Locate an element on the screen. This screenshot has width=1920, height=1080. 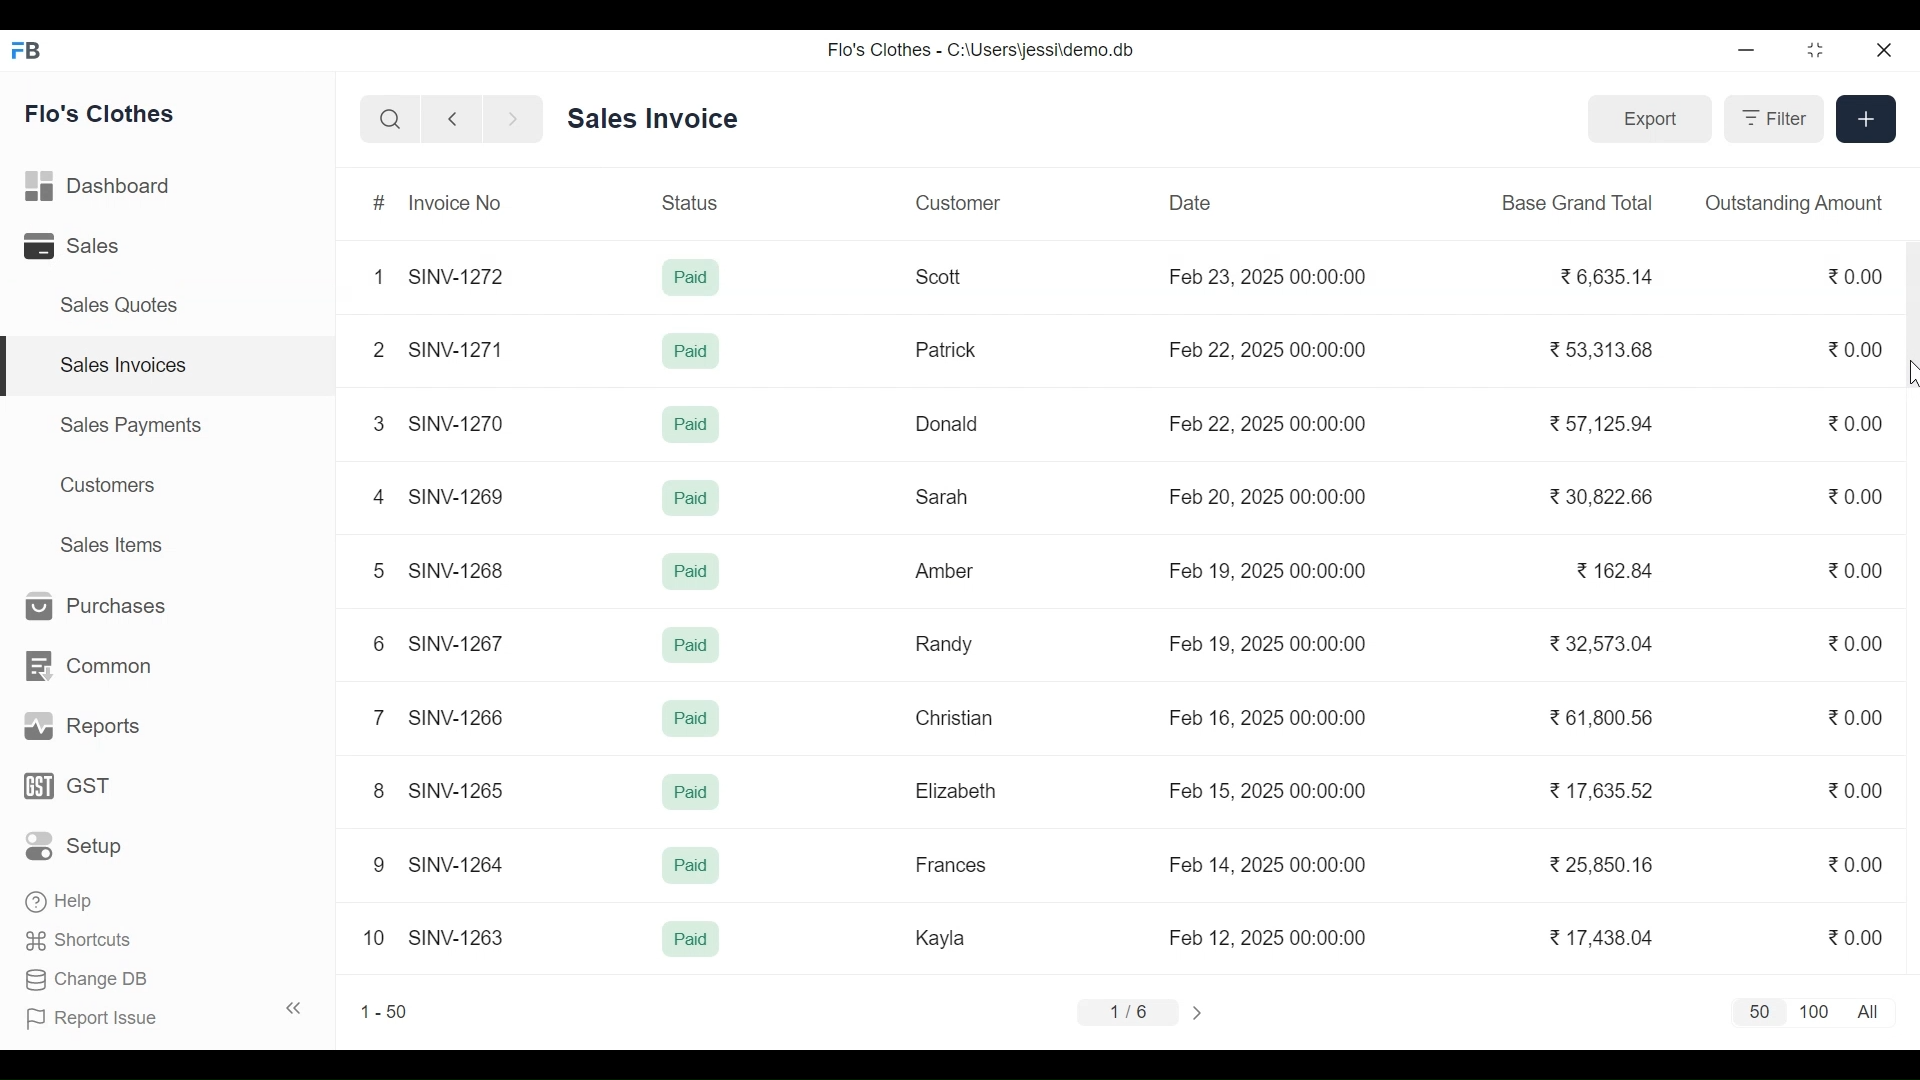
5 is located at coordinates (376, 569).